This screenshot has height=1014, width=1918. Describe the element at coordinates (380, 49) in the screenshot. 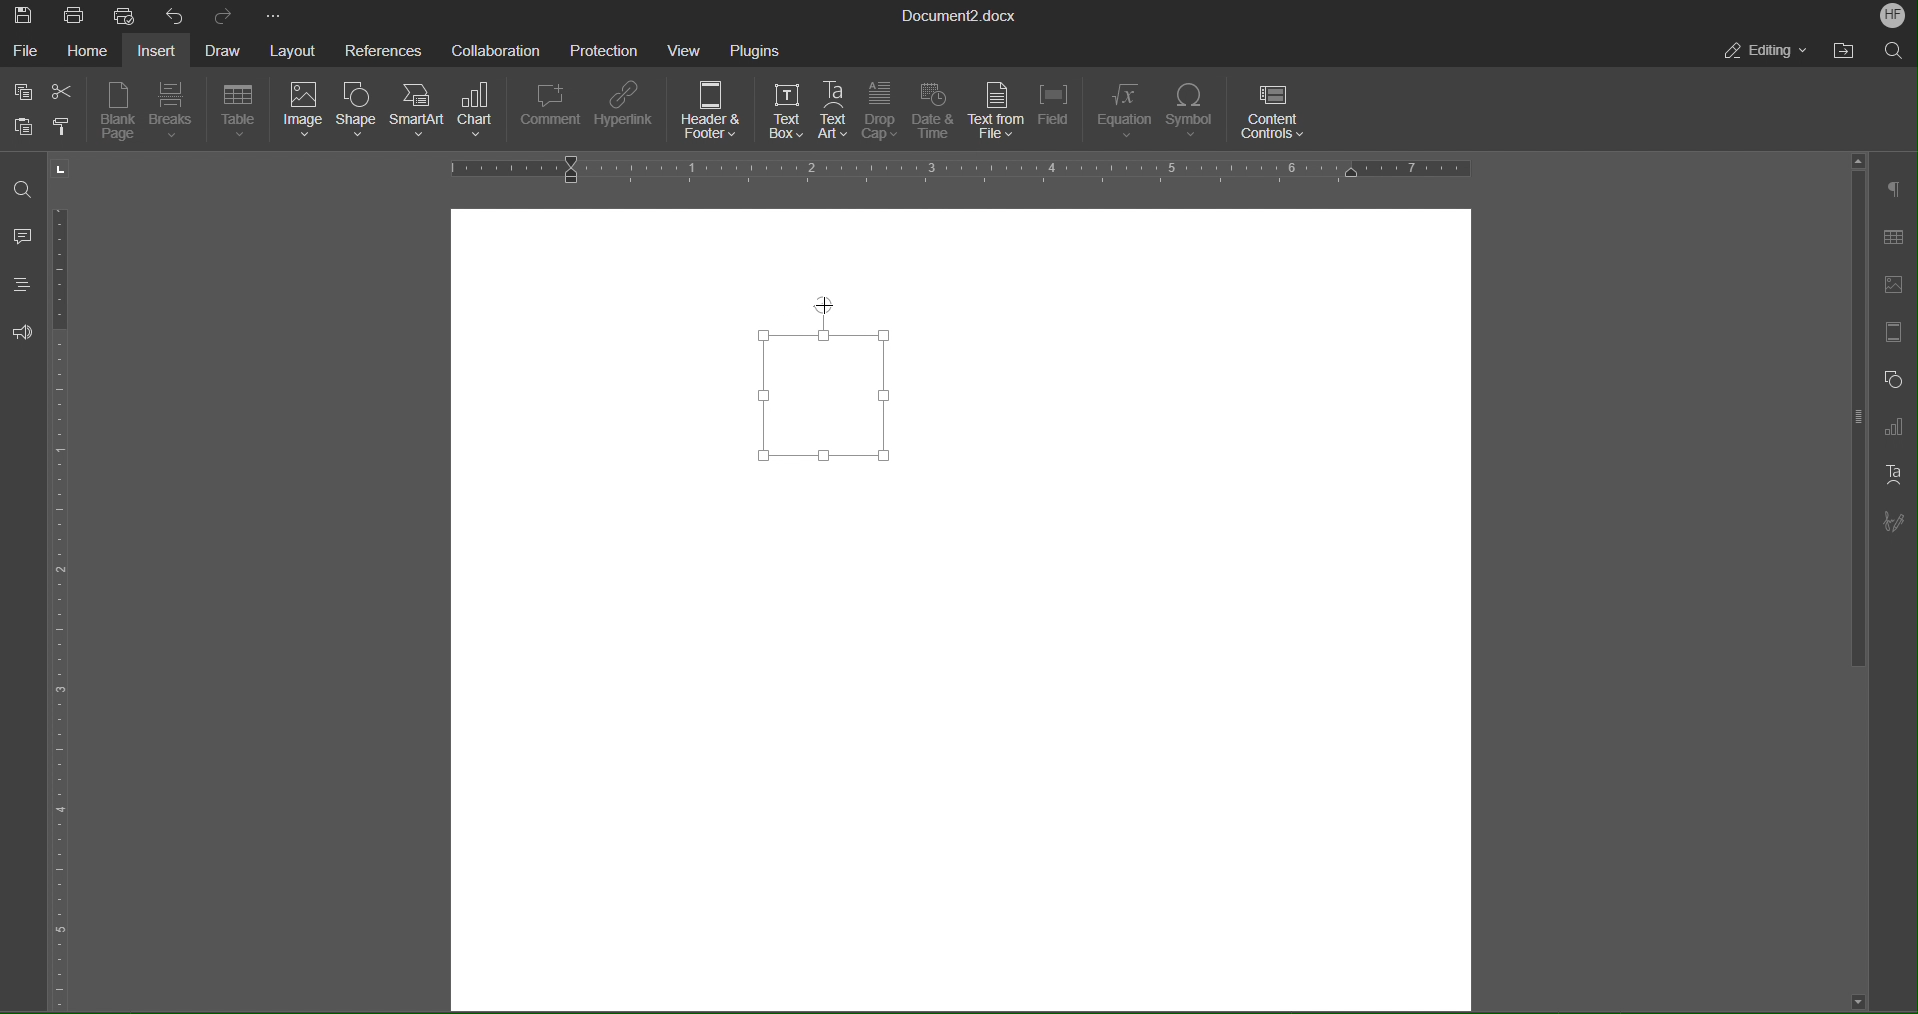

I see `References` at that location.